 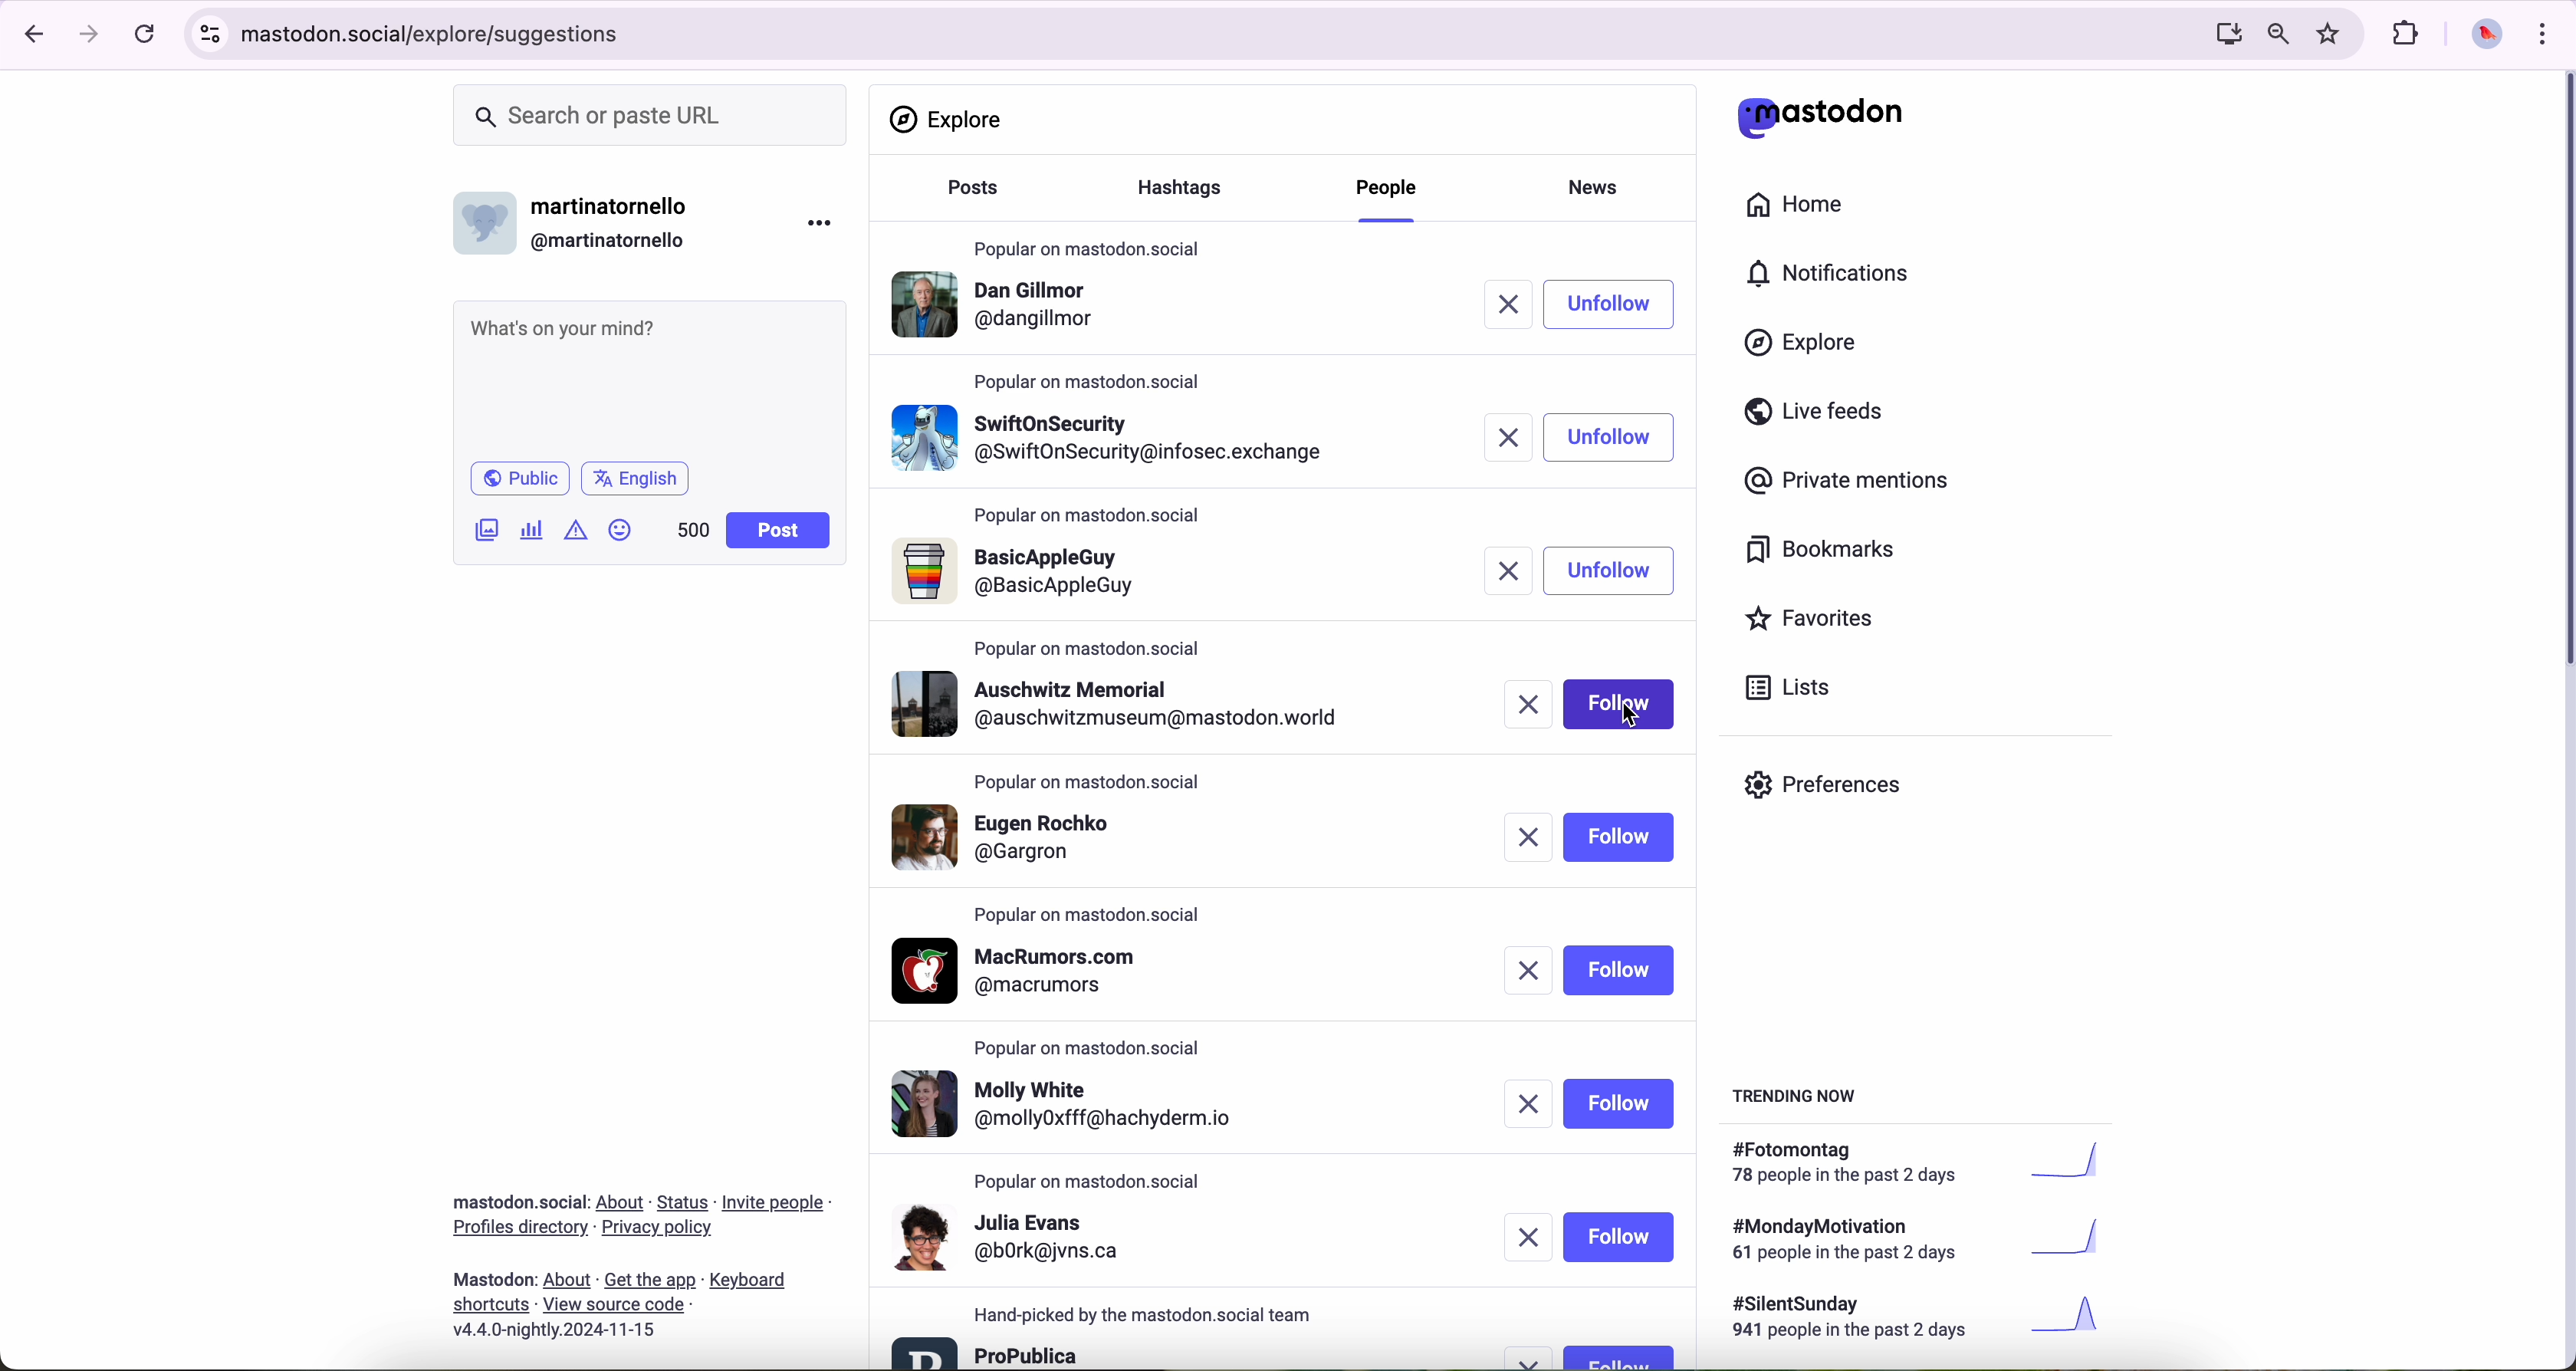 What do you see at coordinates (1391, 198) in the screenshot?
I see `click on people` at bounding box center [1391, 198].